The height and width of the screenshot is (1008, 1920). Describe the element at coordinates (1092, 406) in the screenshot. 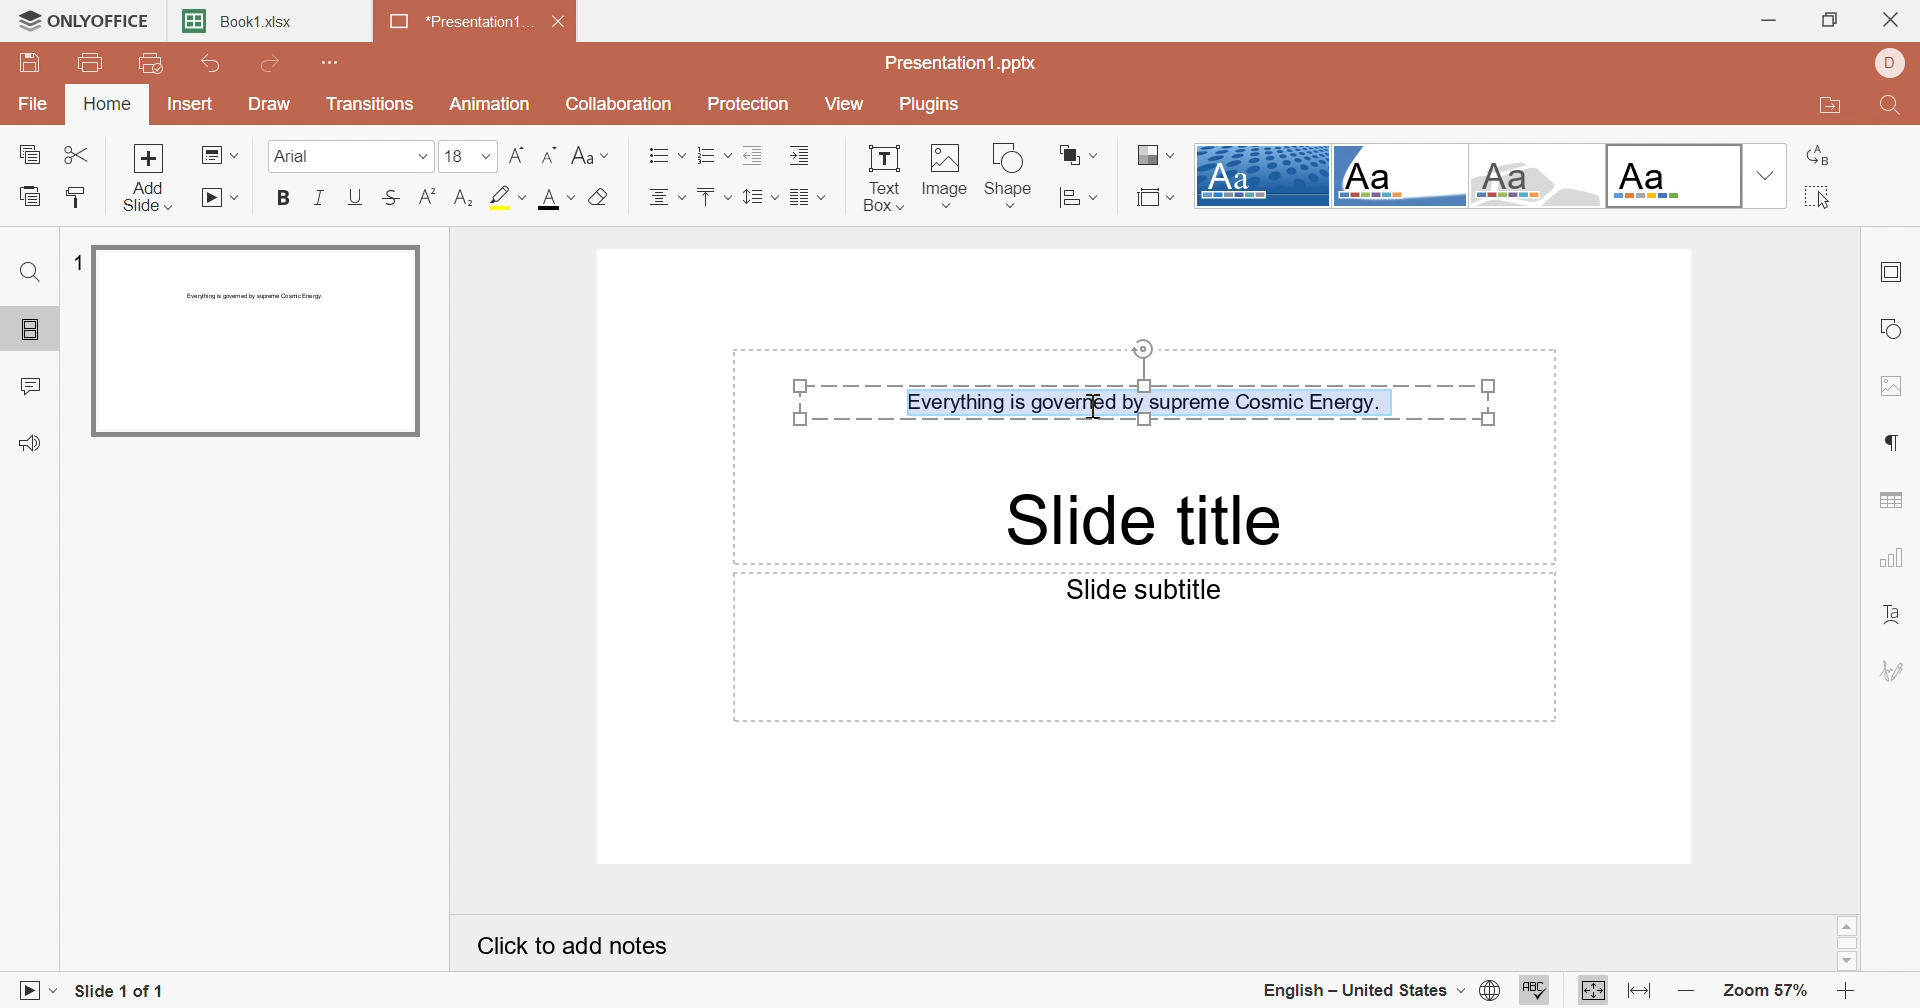

I see `Cursor` at that location.